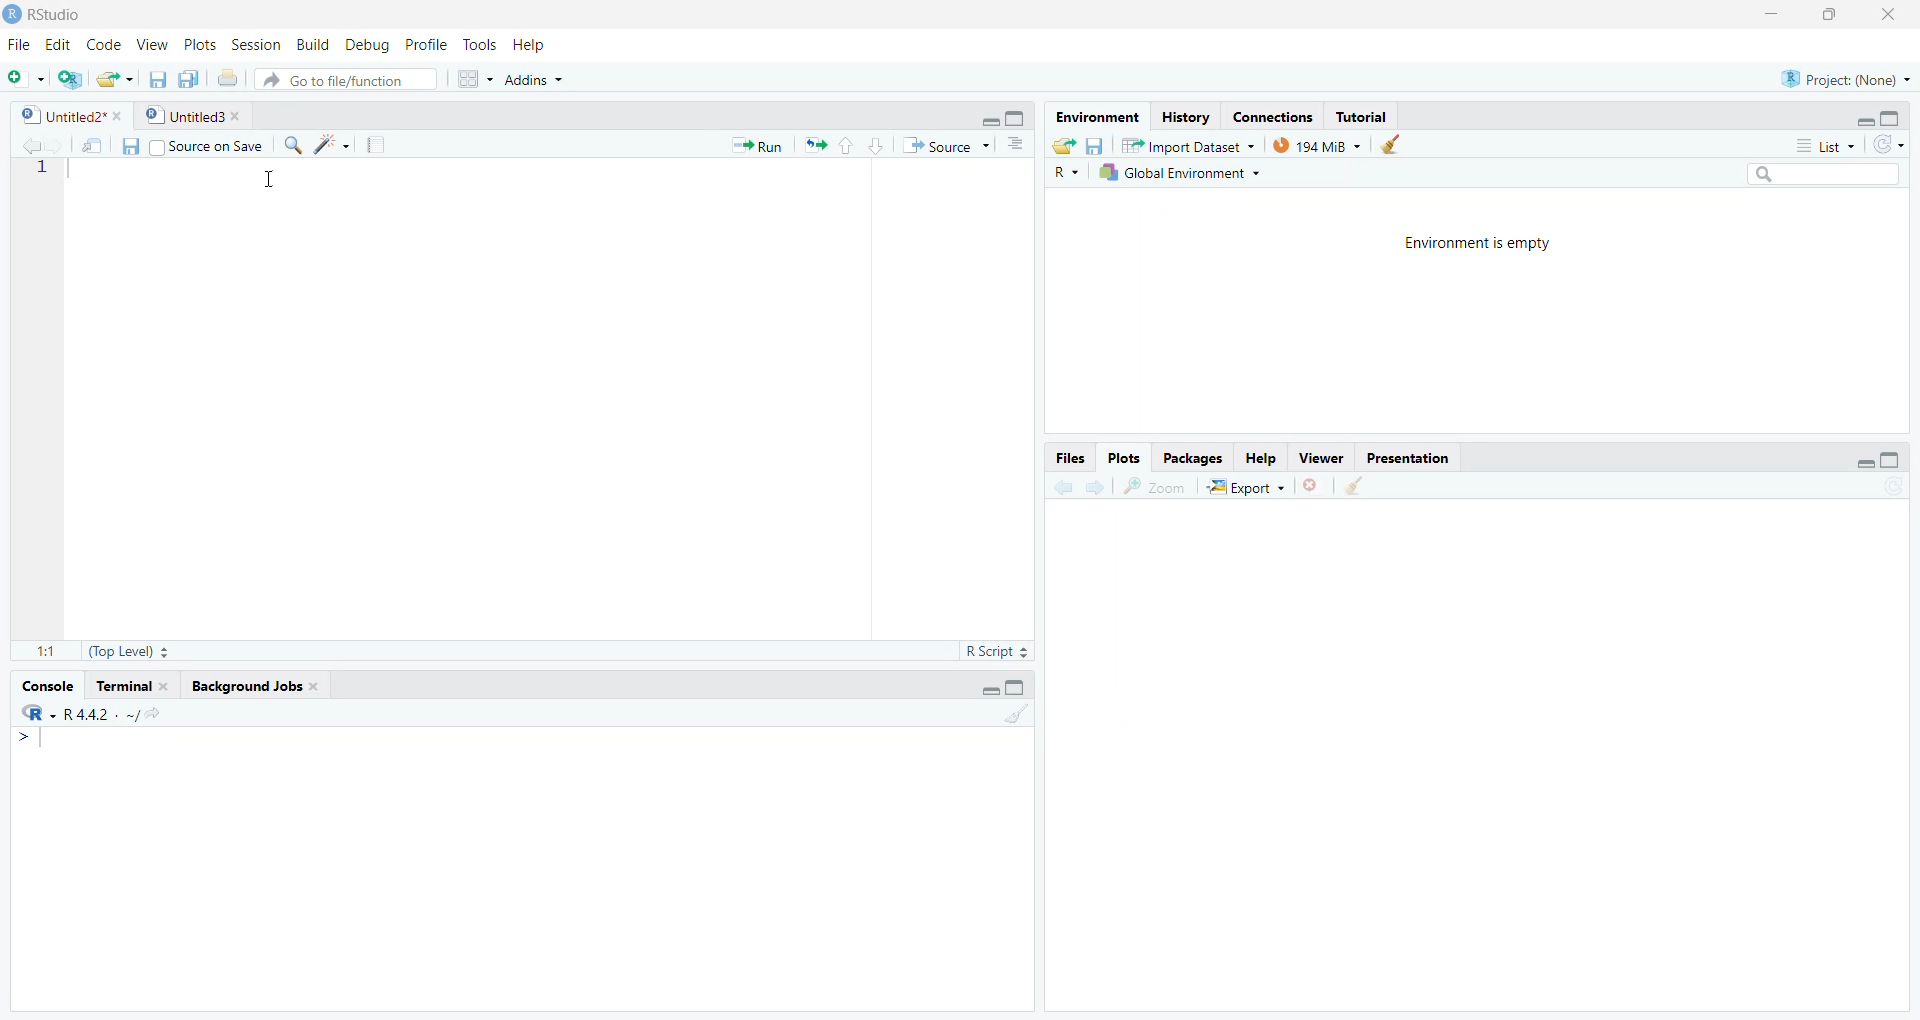 The width and height of the screenshot is (1920, 1020). What do you see at coordinates (1156, 487) in the screenshot?
I see `Zoom` at bounding box center [1156, 487].